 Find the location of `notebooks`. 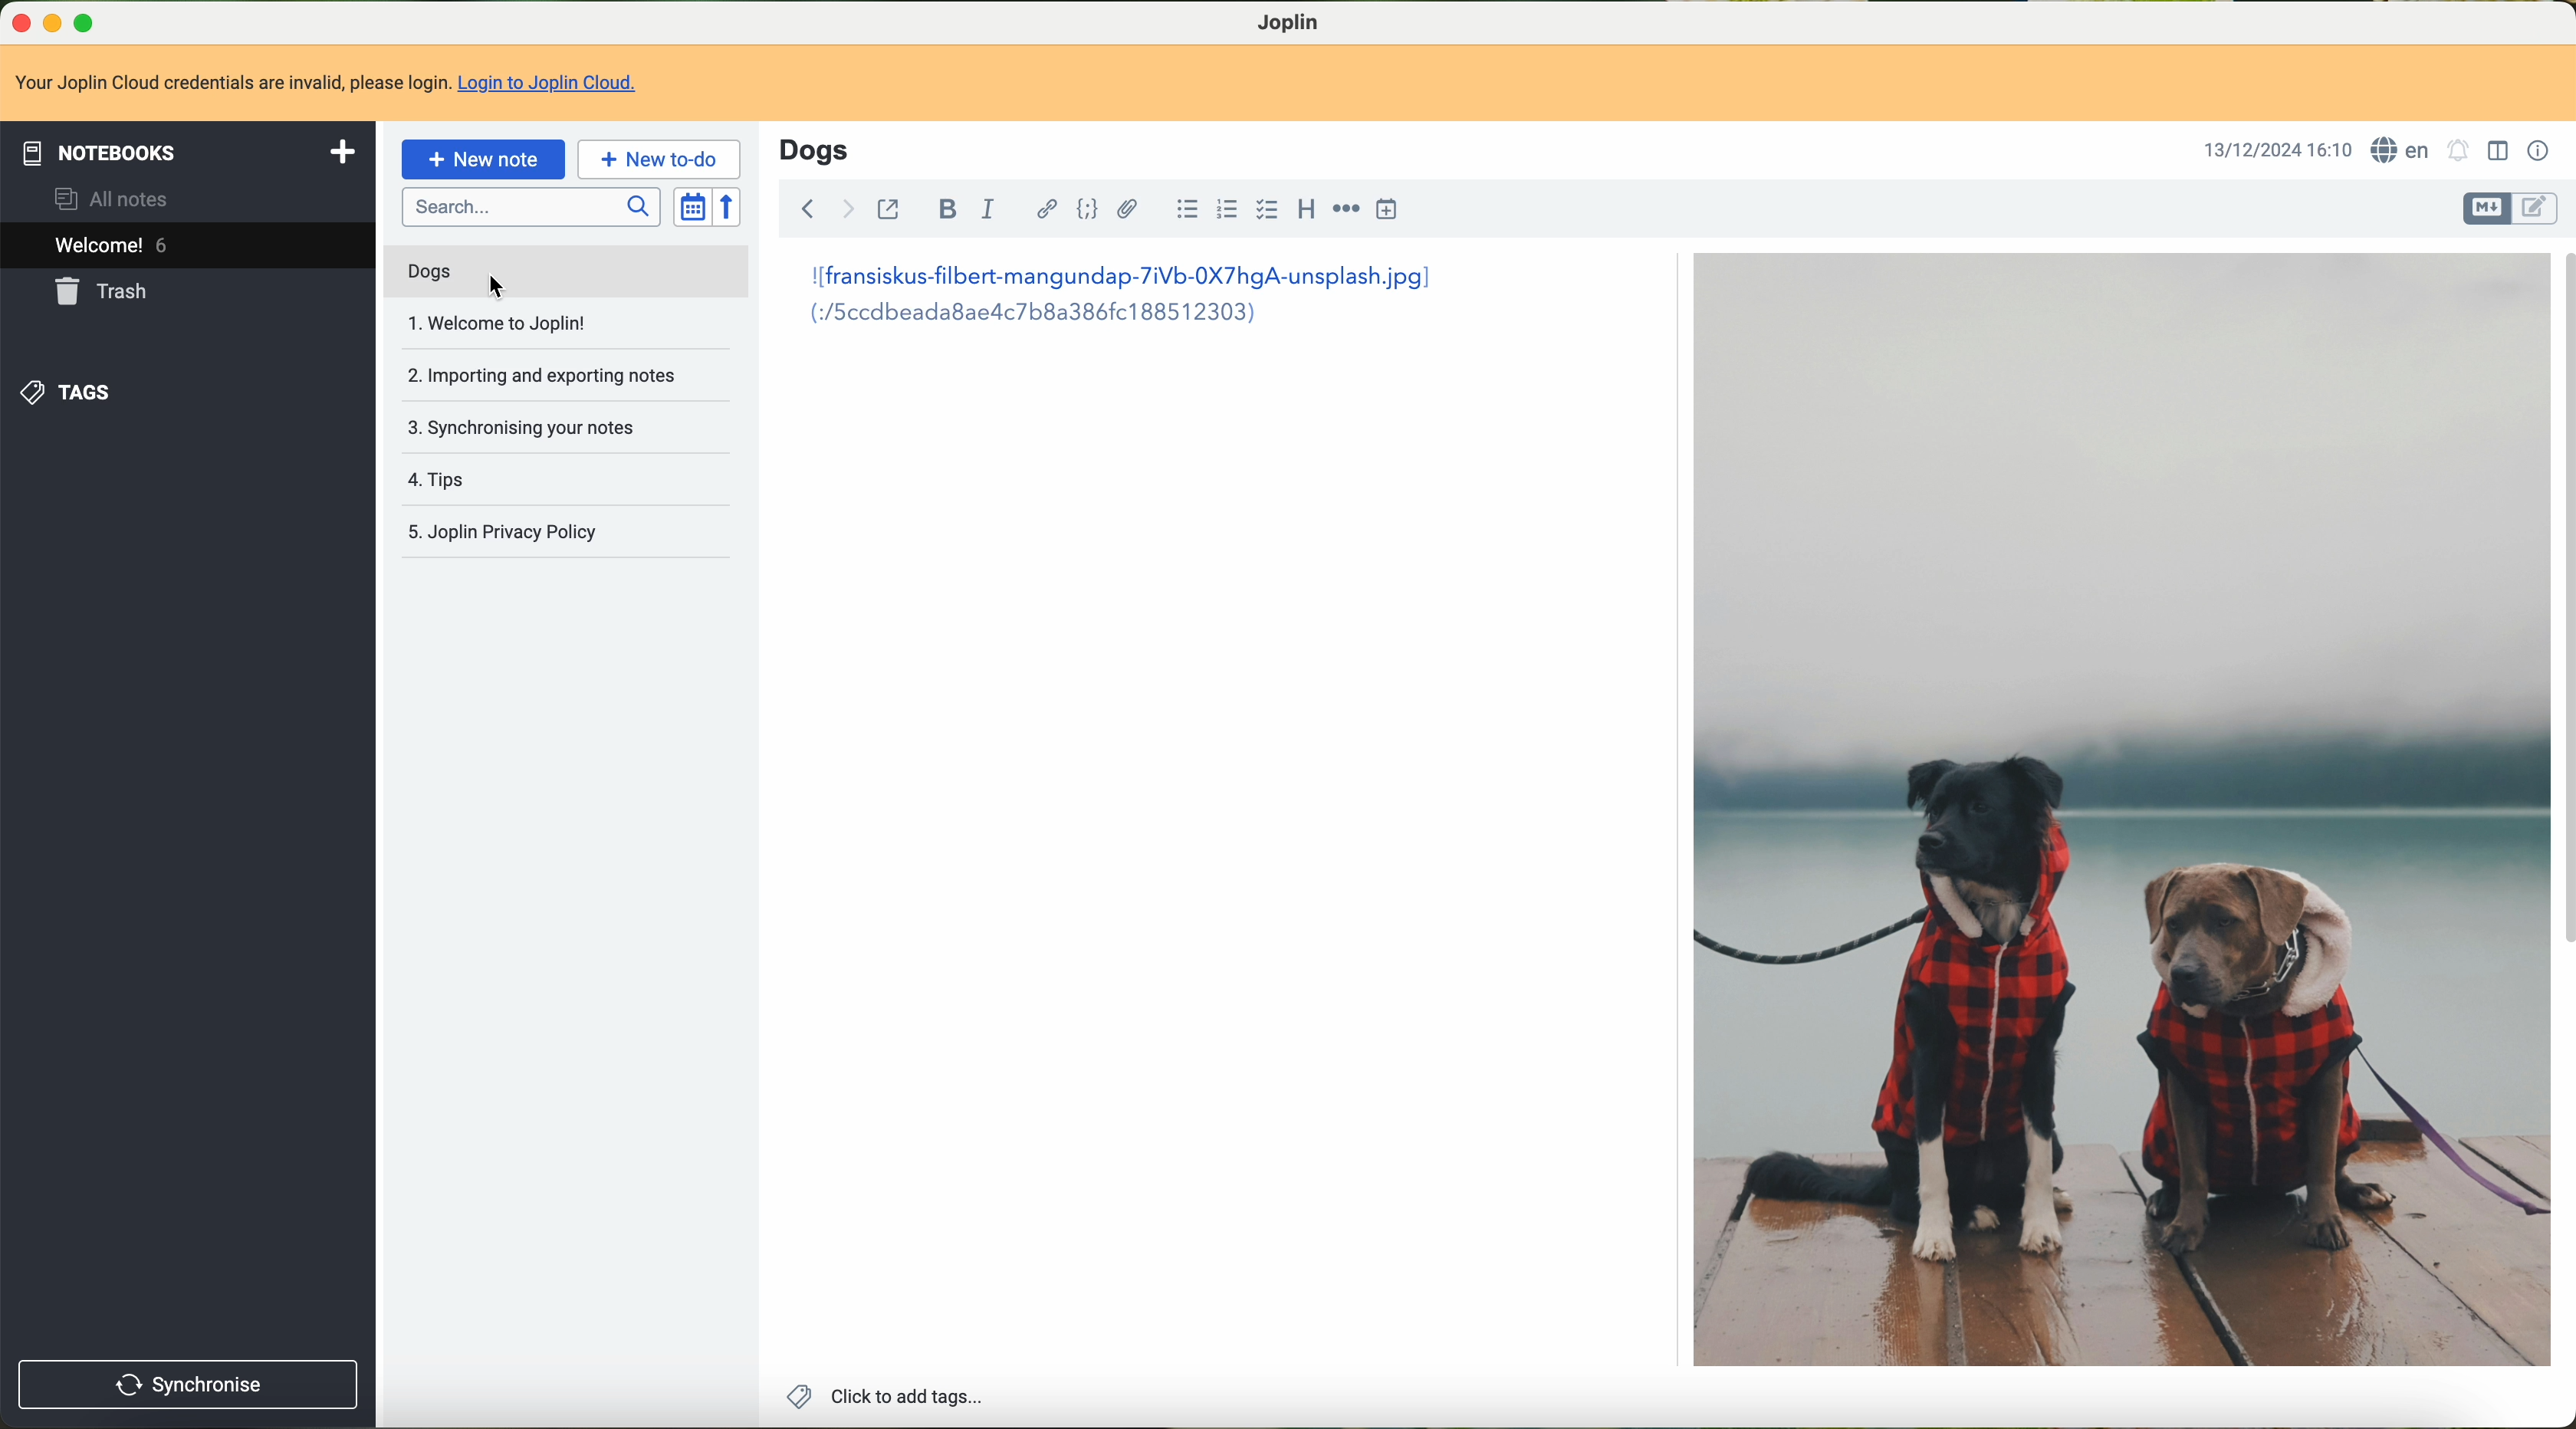

notebooks is located at coordinates (188, 152).